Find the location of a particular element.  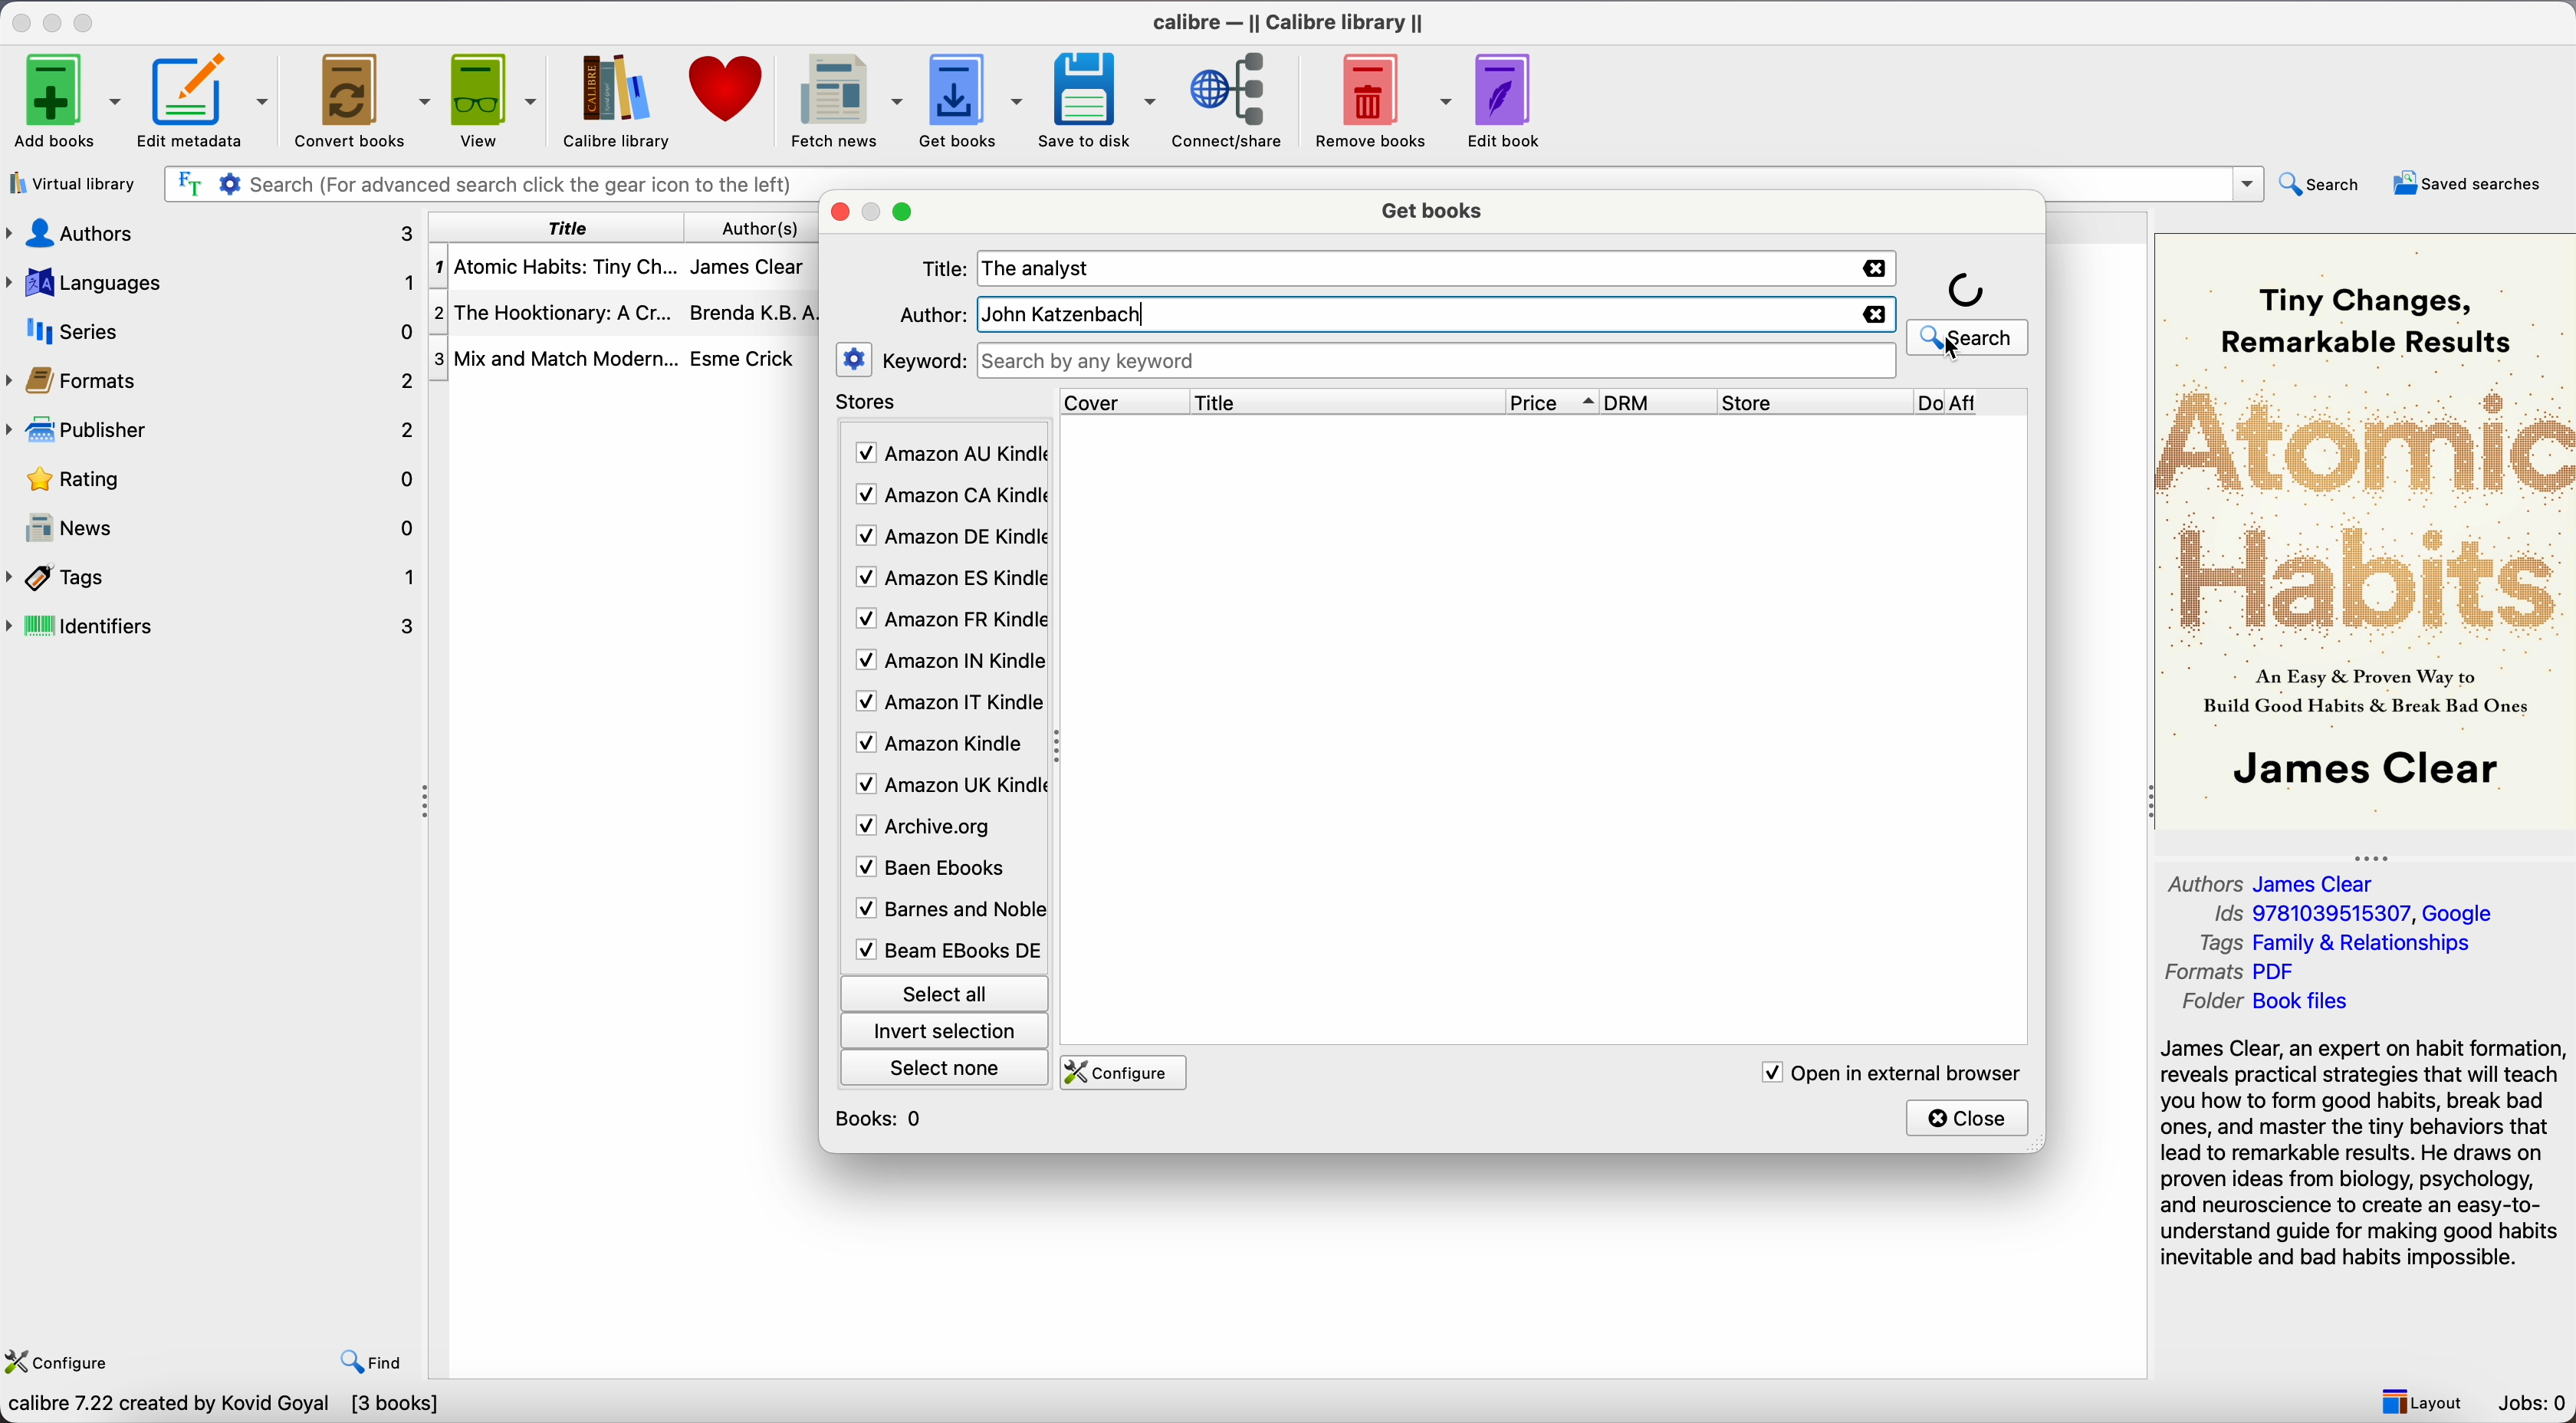

click on get books is located at coordinates (966, 101).